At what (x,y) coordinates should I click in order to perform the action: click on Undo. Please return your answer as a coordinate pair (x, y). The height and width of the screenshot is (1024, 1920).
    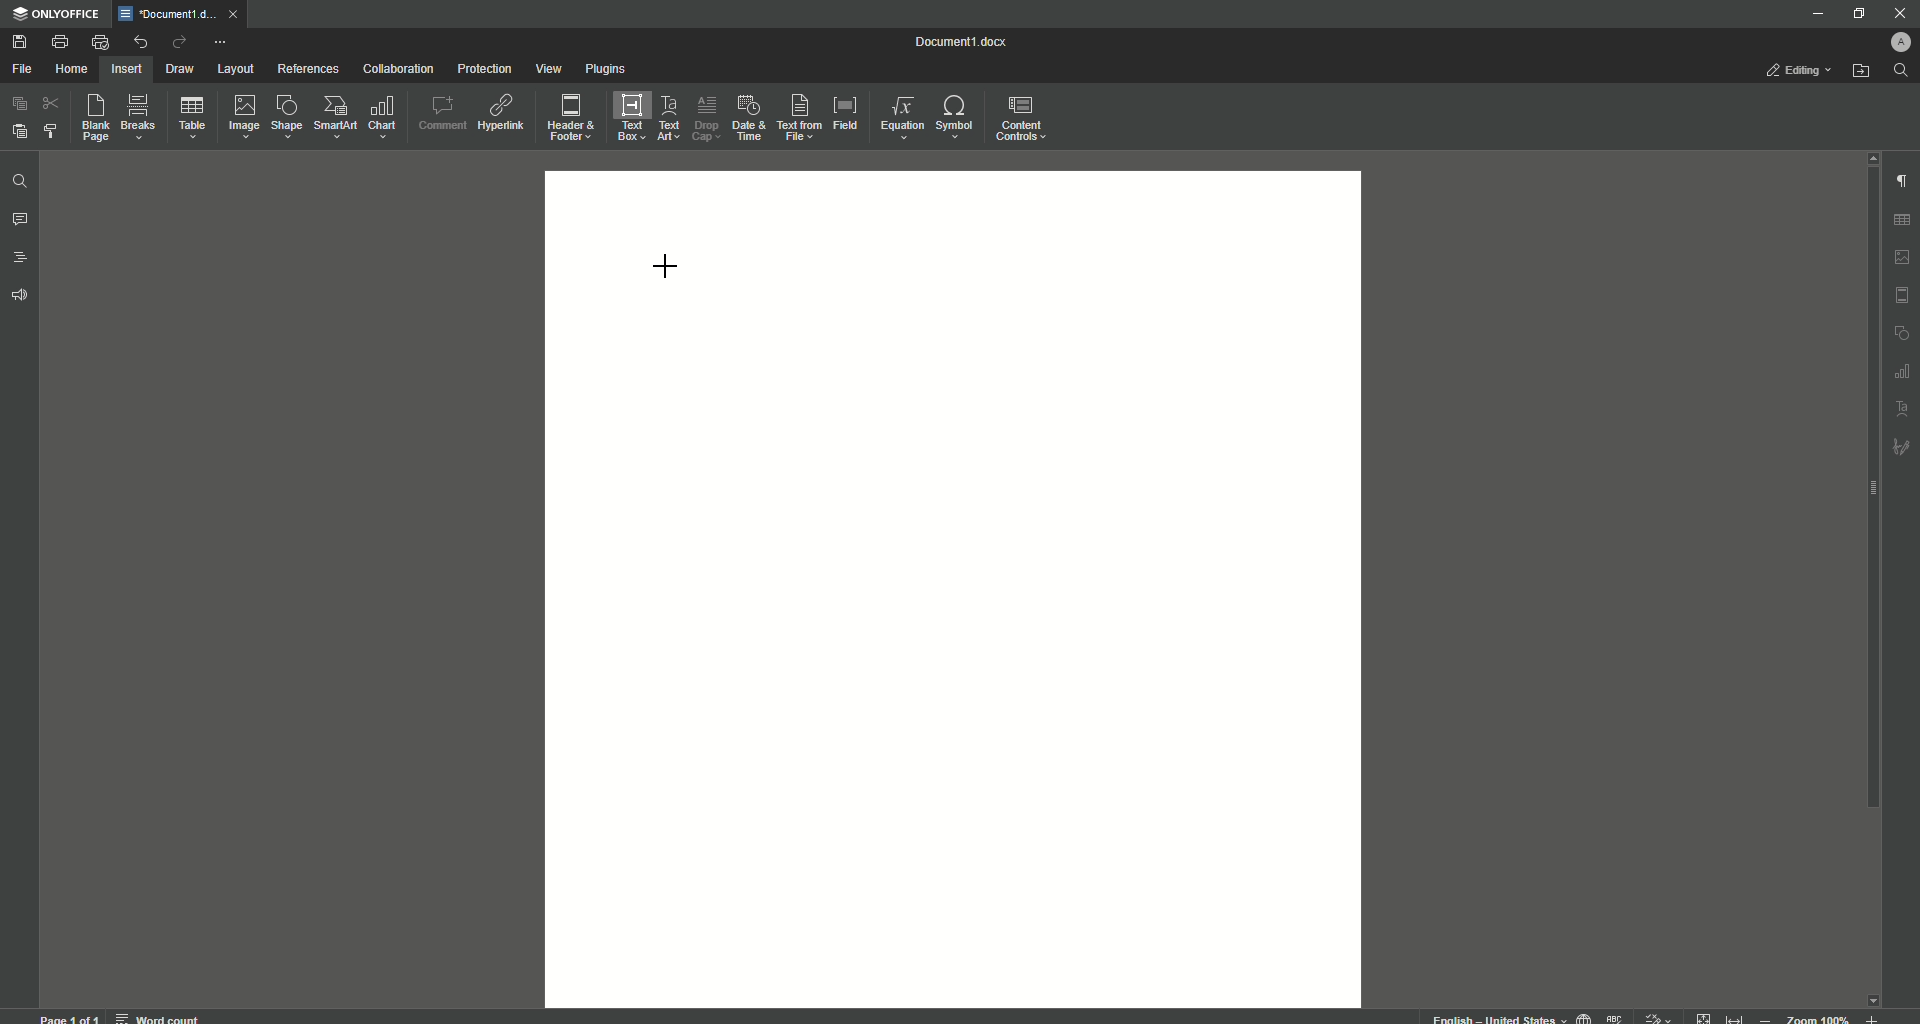
    Looking at the image, I should click on (139, 42).